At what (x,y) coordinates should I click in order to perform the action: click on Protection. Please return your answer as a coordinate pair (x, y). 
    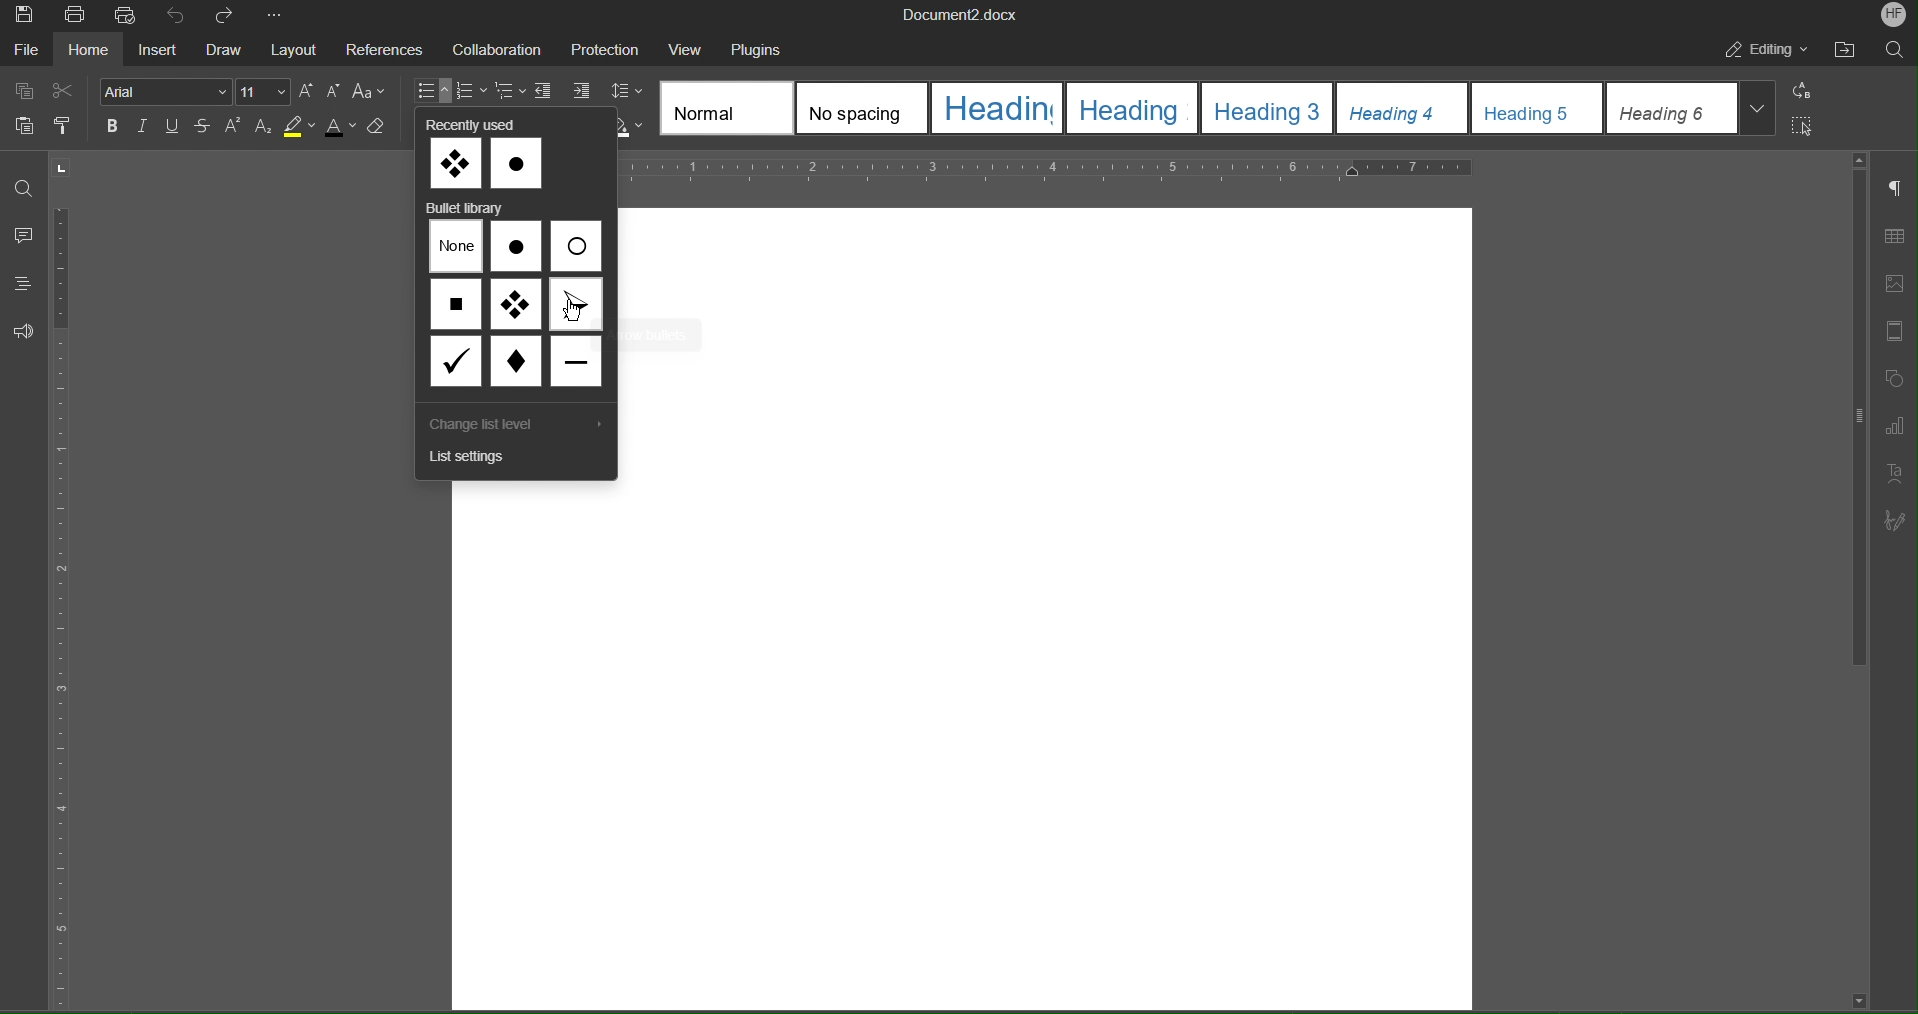
    Looking at the image, I should click on (607, 49).